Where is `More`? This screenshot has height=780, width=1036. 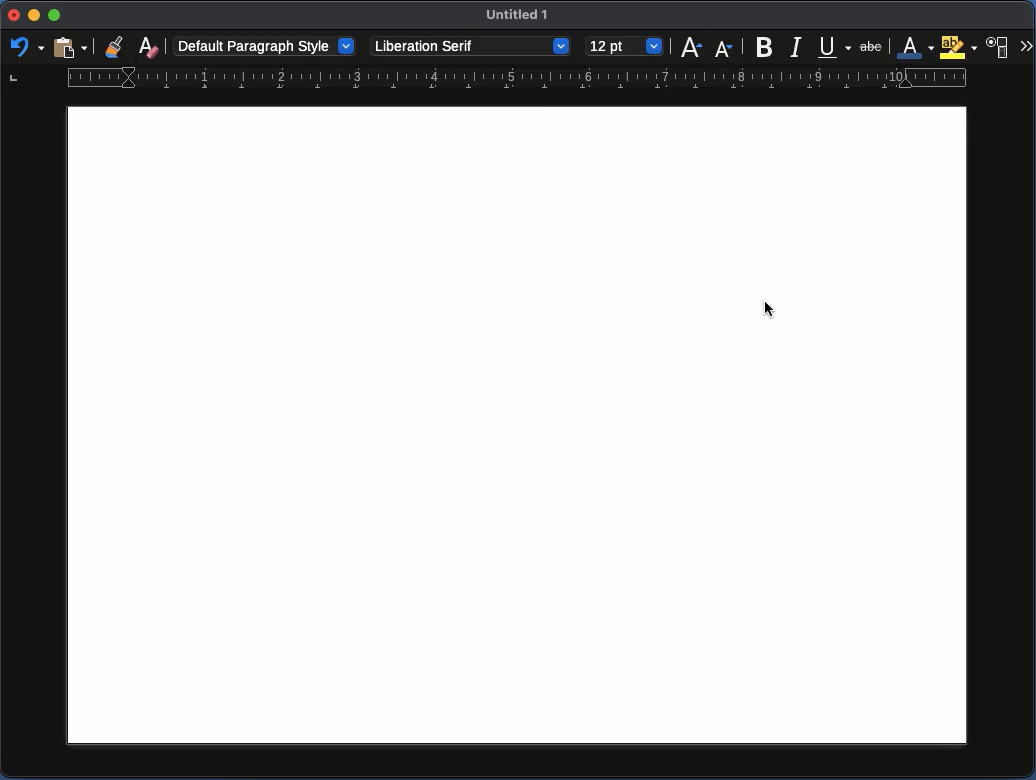 More is located at coordinates (1026, 47).